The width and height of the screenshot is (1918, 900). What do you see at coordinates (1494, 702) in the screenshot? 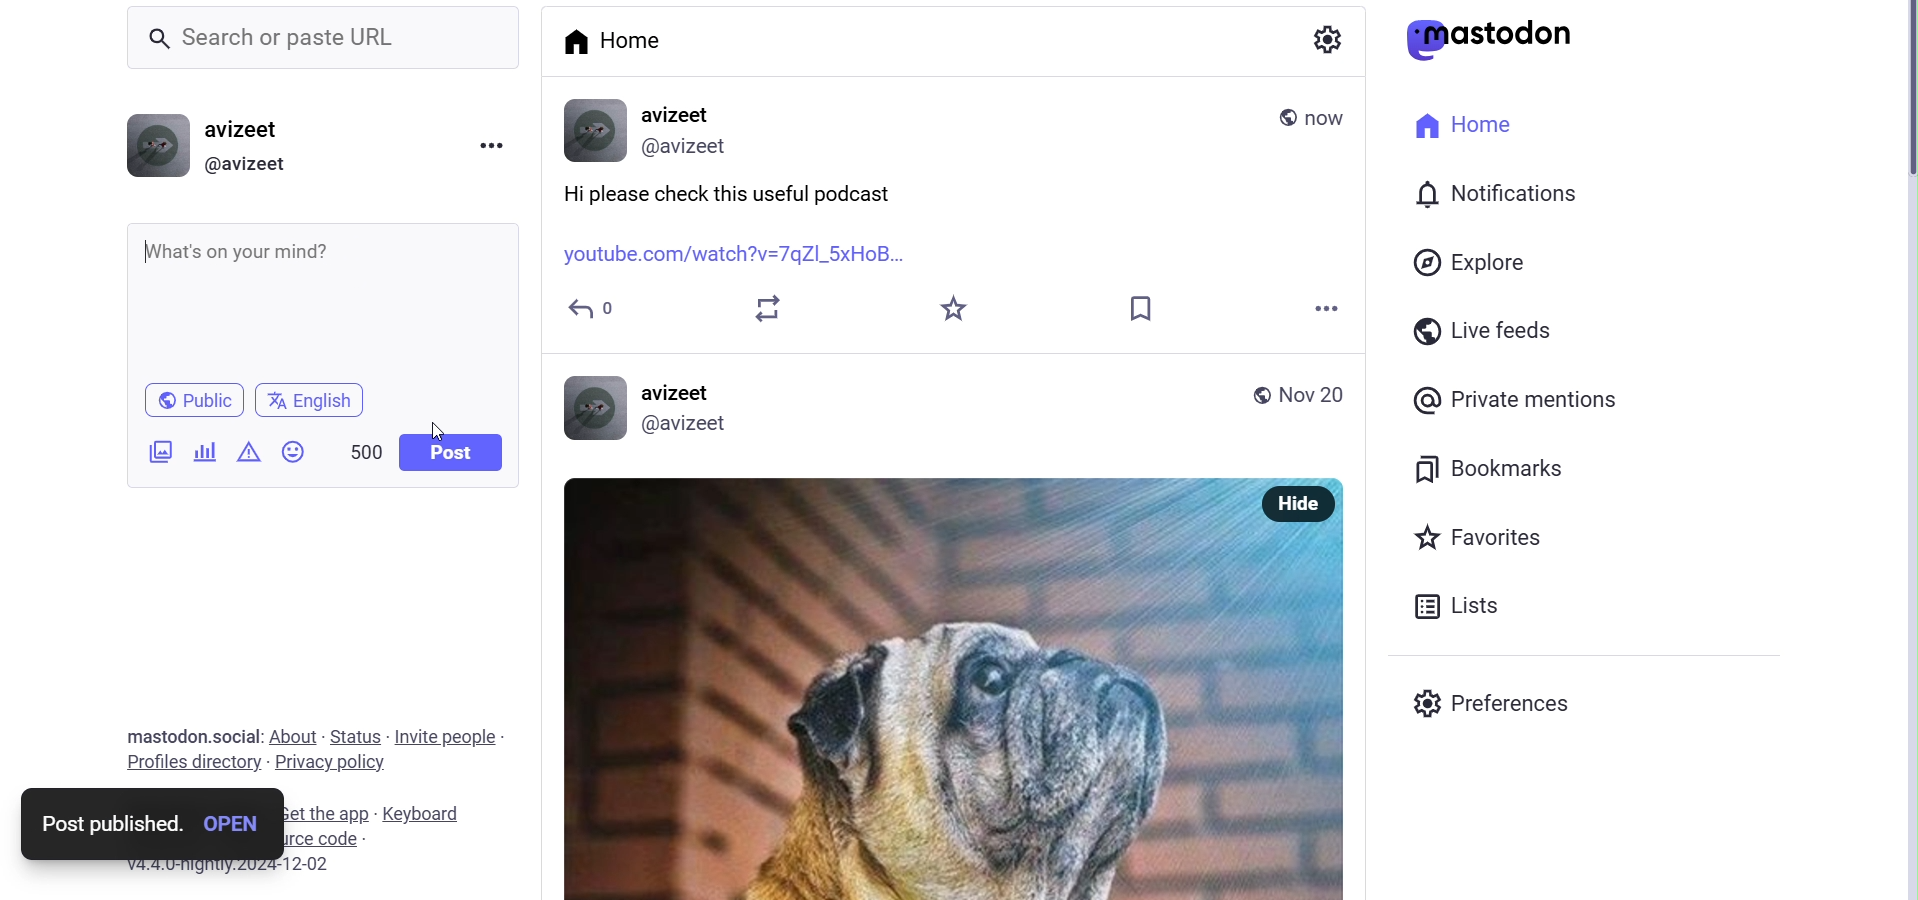
I see `preferences` at bounding box center [1494, 702].